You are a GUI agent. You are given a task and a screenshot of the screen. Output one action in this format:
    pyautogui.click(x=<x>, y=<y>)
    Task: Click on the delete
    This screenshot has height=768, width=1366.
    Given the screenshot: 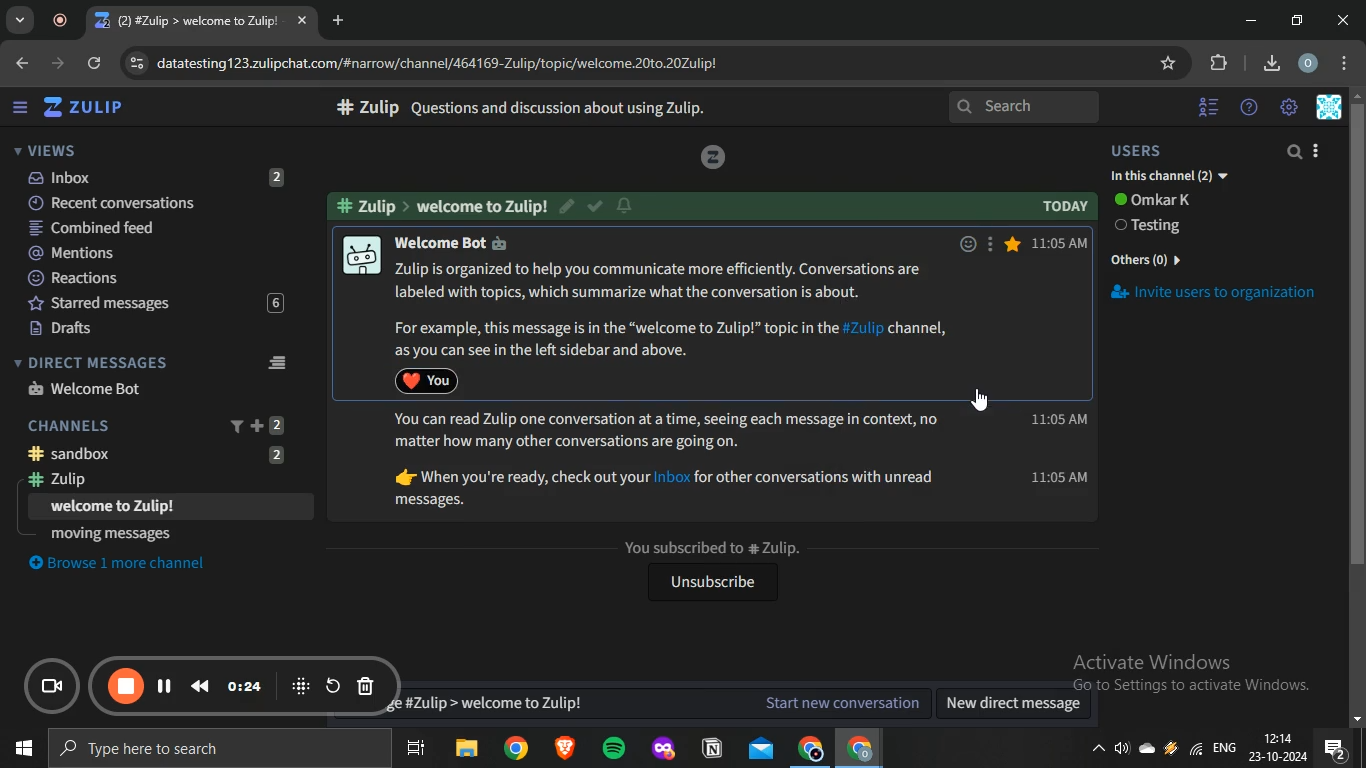 What is the action you would take?
    pyautogui.click(x=366, y=688)
    